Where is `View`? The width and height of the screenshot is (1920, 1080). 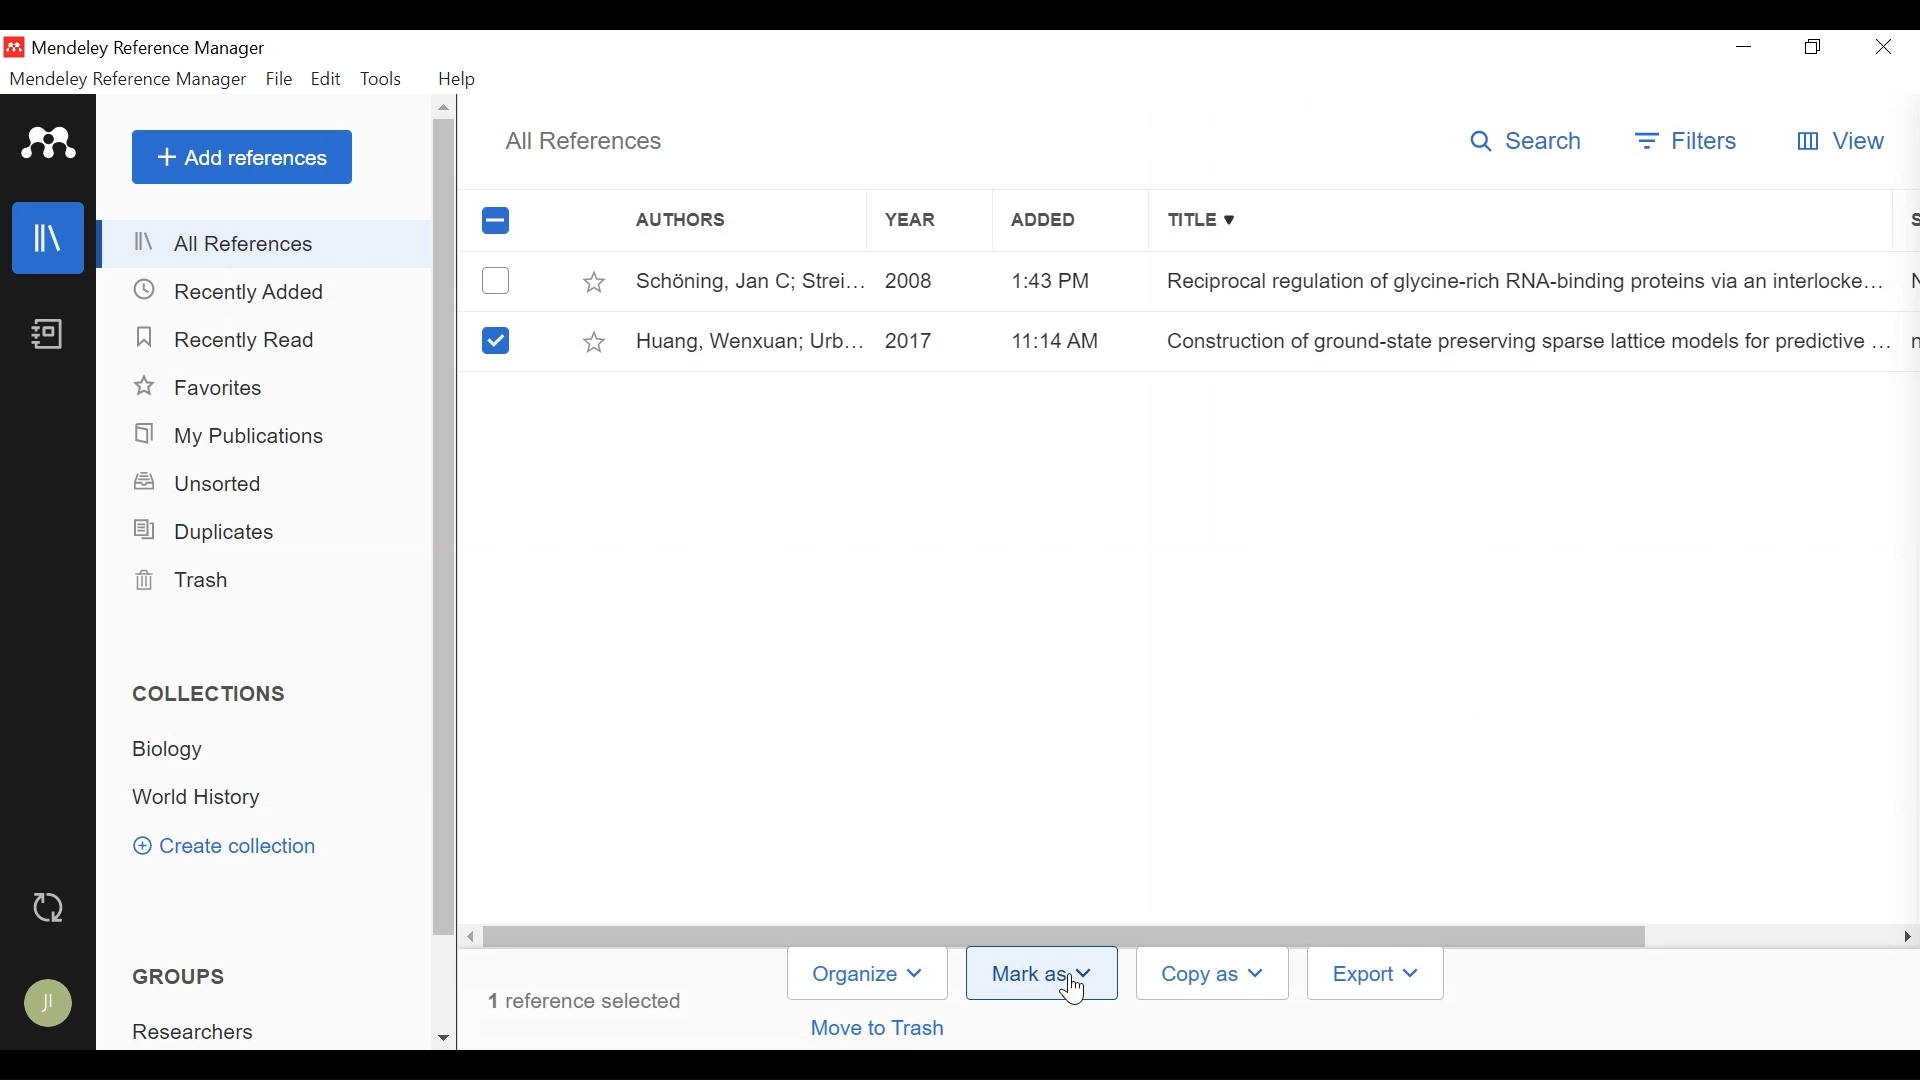
View is located at coordinates (1841, 143).